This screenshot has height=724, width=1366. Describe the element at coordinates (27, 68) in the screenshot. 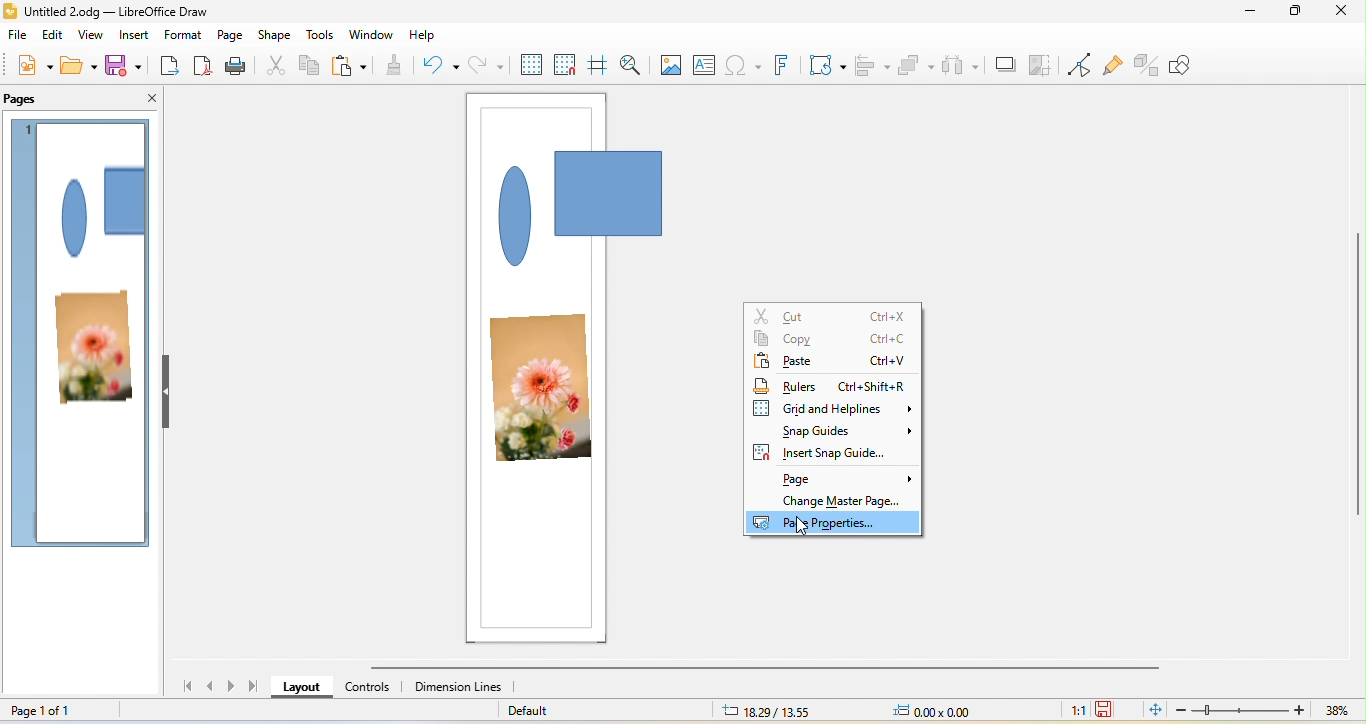

I see `new` at that location.